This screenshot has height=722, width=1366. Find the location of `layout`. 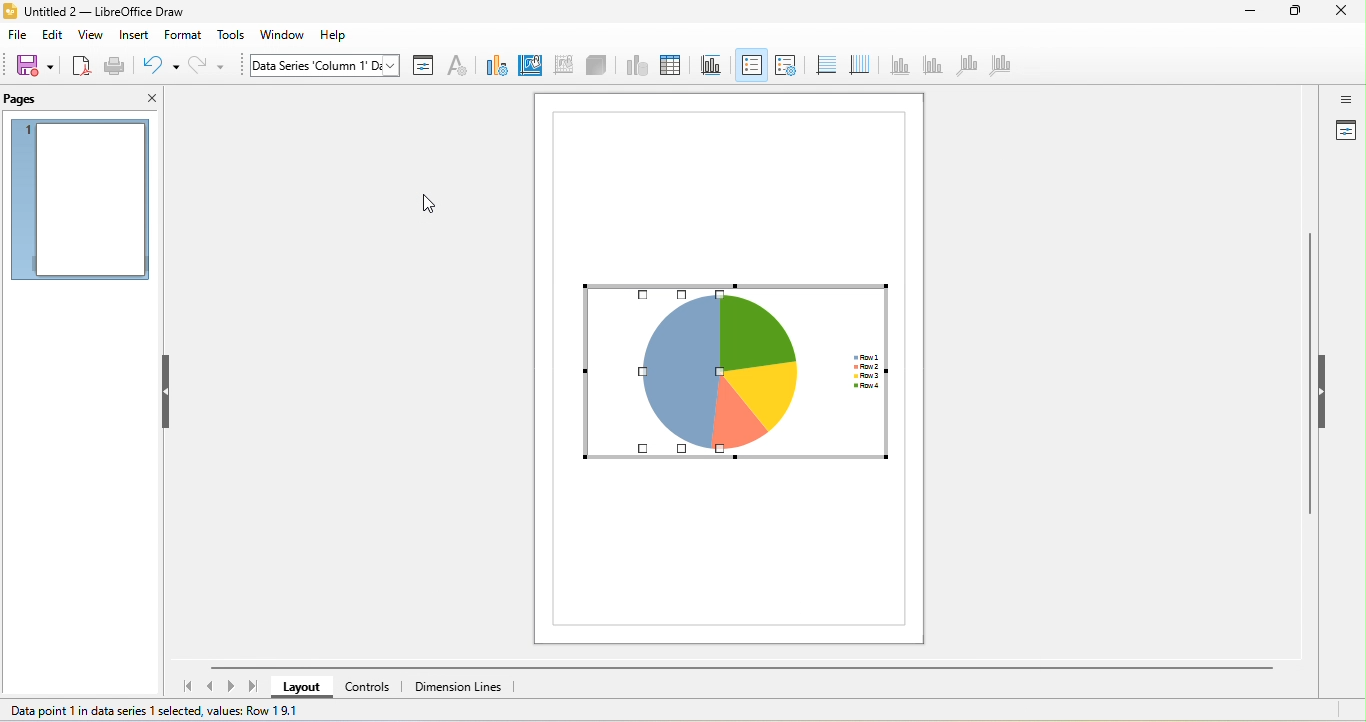

layout is located at coordinates (301, 686).